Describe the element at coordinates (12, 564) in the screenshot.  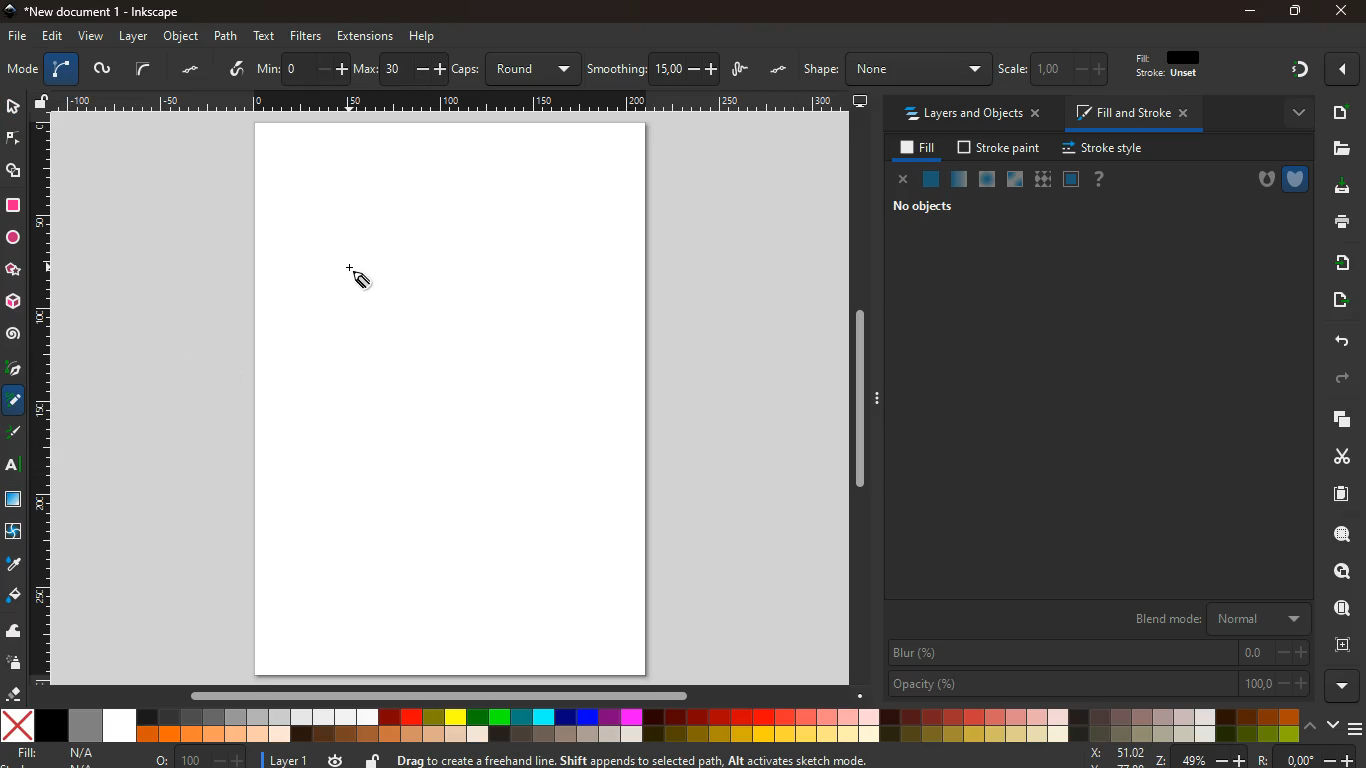
I see `drop` at that location.